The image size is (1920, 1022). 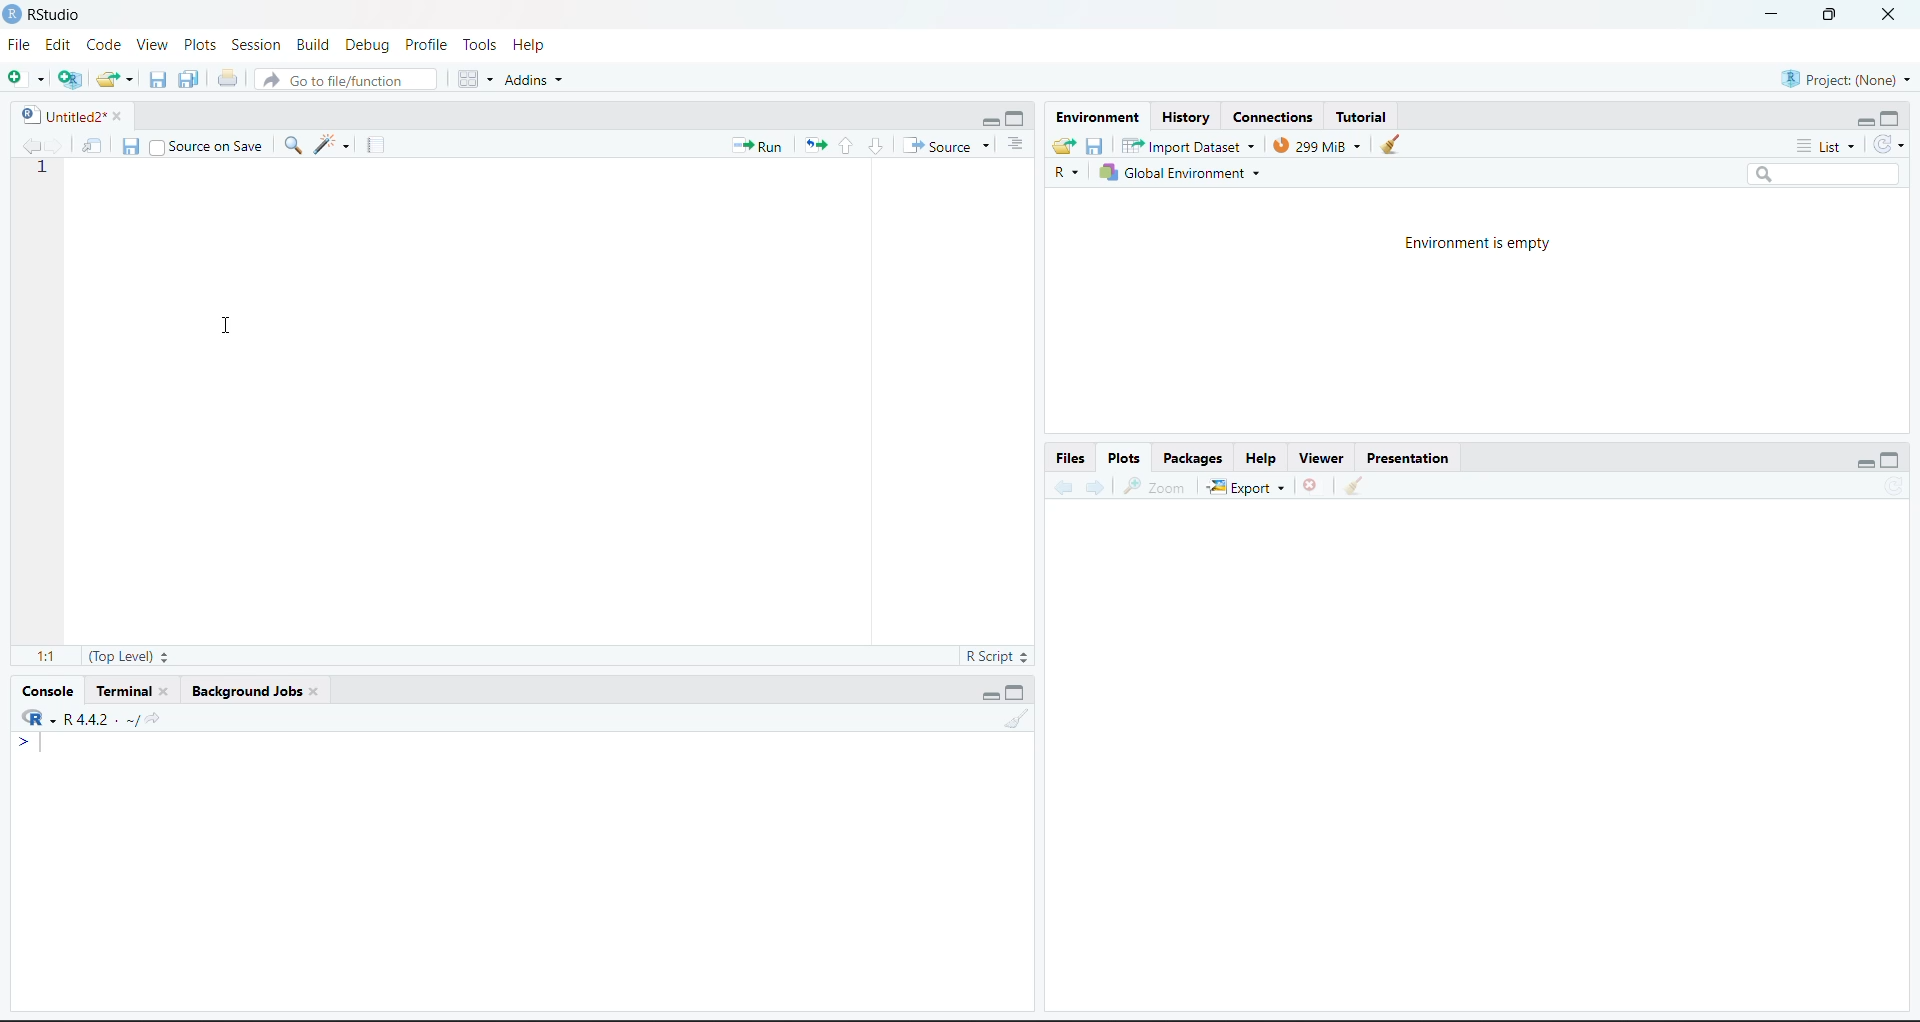 I want to click on minimize, so click(x=1867, y=462).